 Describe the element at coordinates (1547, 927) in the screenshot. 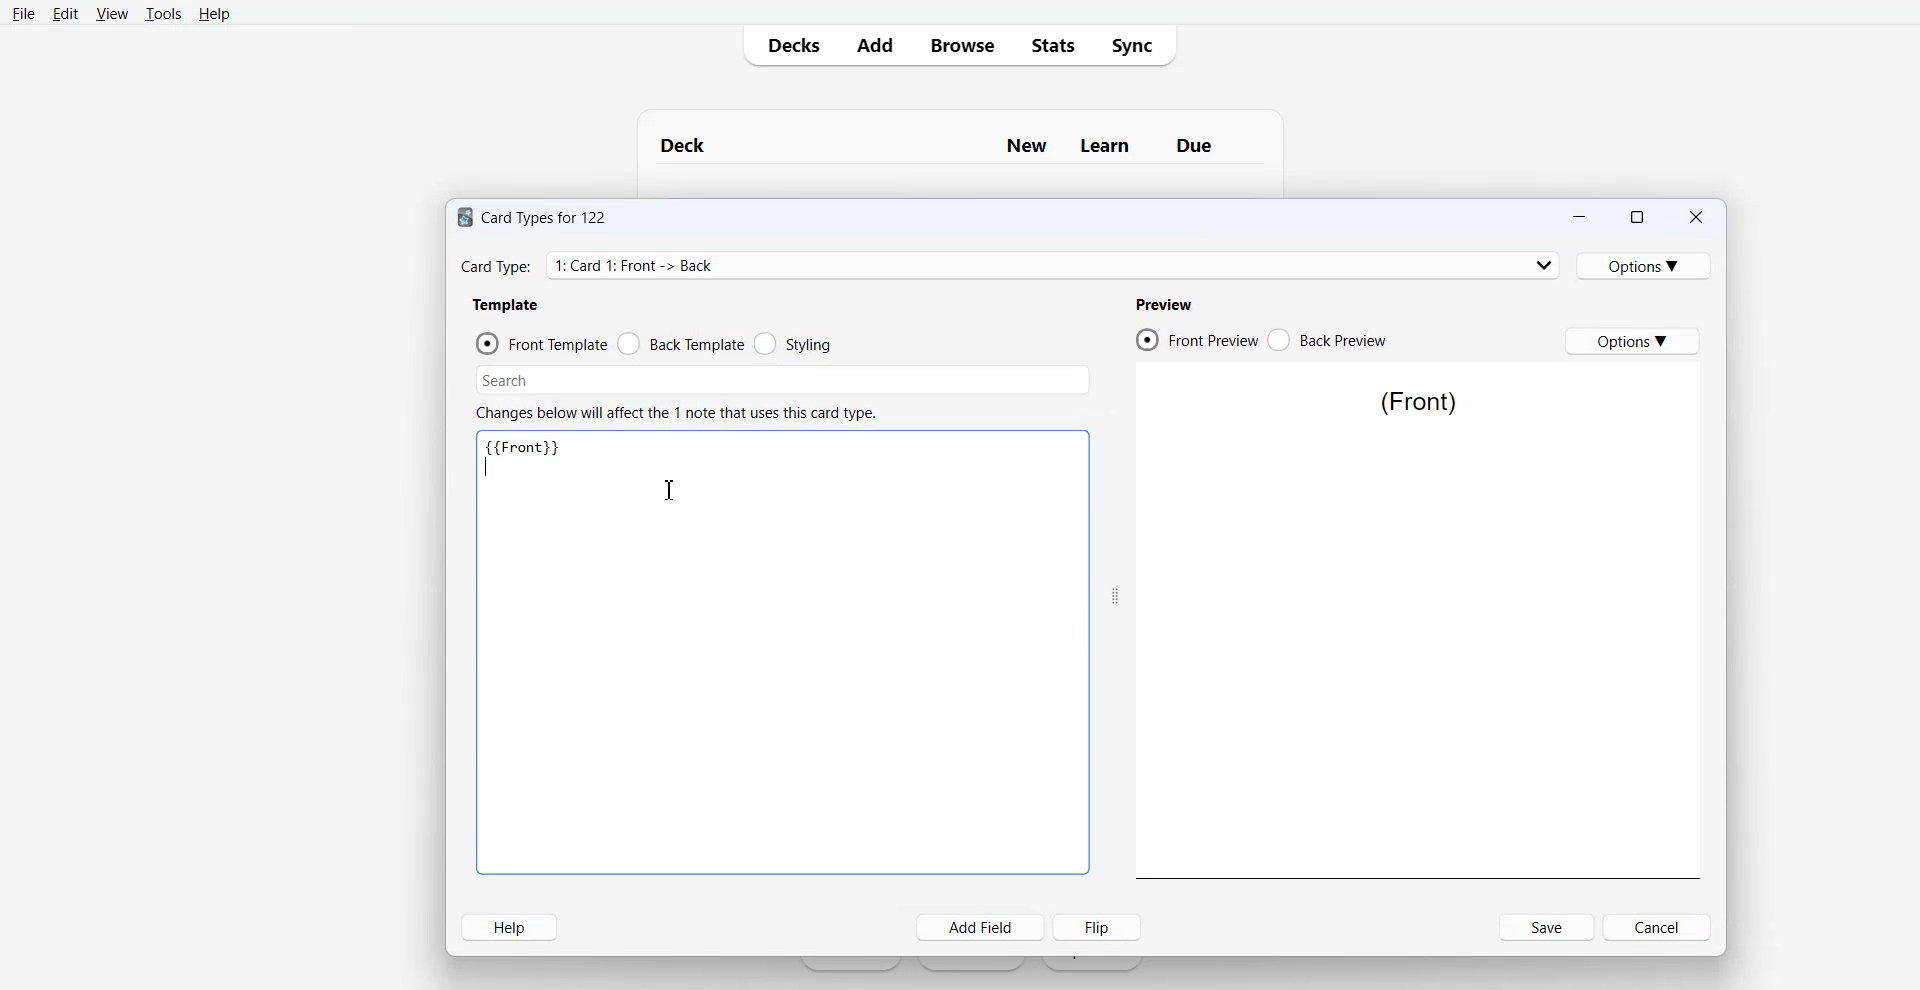

I see `Save` at that location.